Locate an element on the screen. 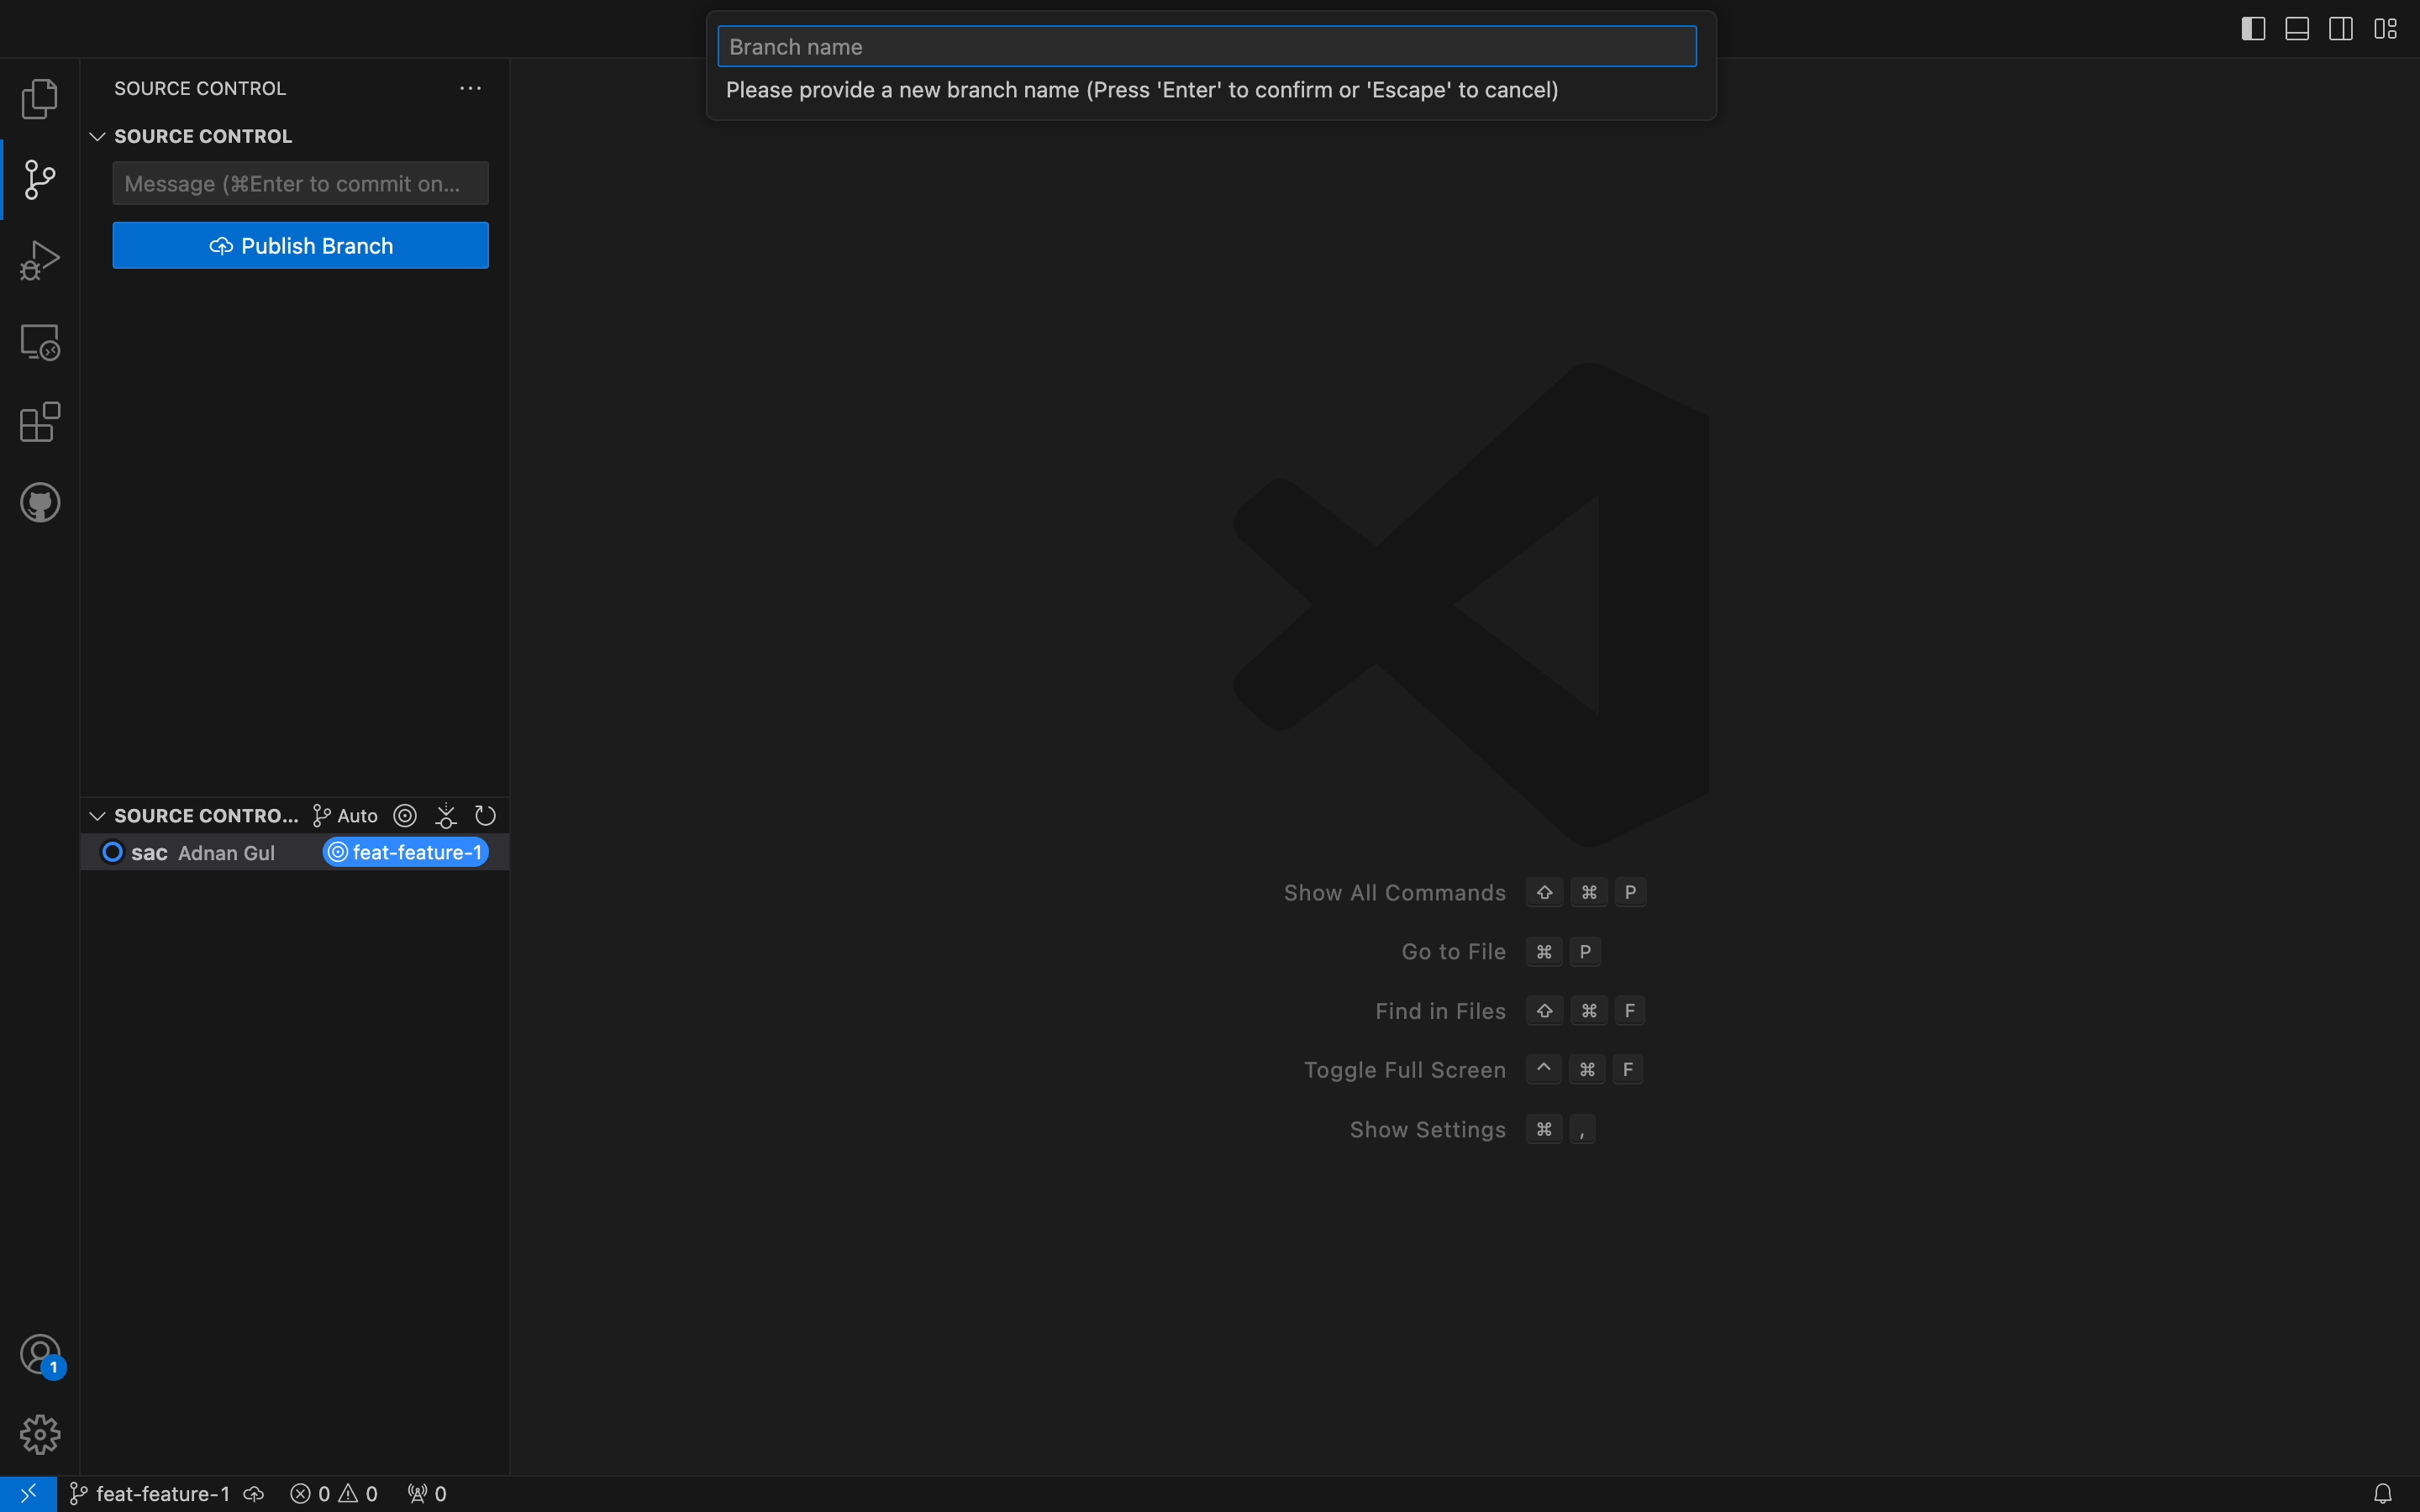 This screenshot has width=2420, height=1512. VScode logo is located at coordinates (1465, 597).